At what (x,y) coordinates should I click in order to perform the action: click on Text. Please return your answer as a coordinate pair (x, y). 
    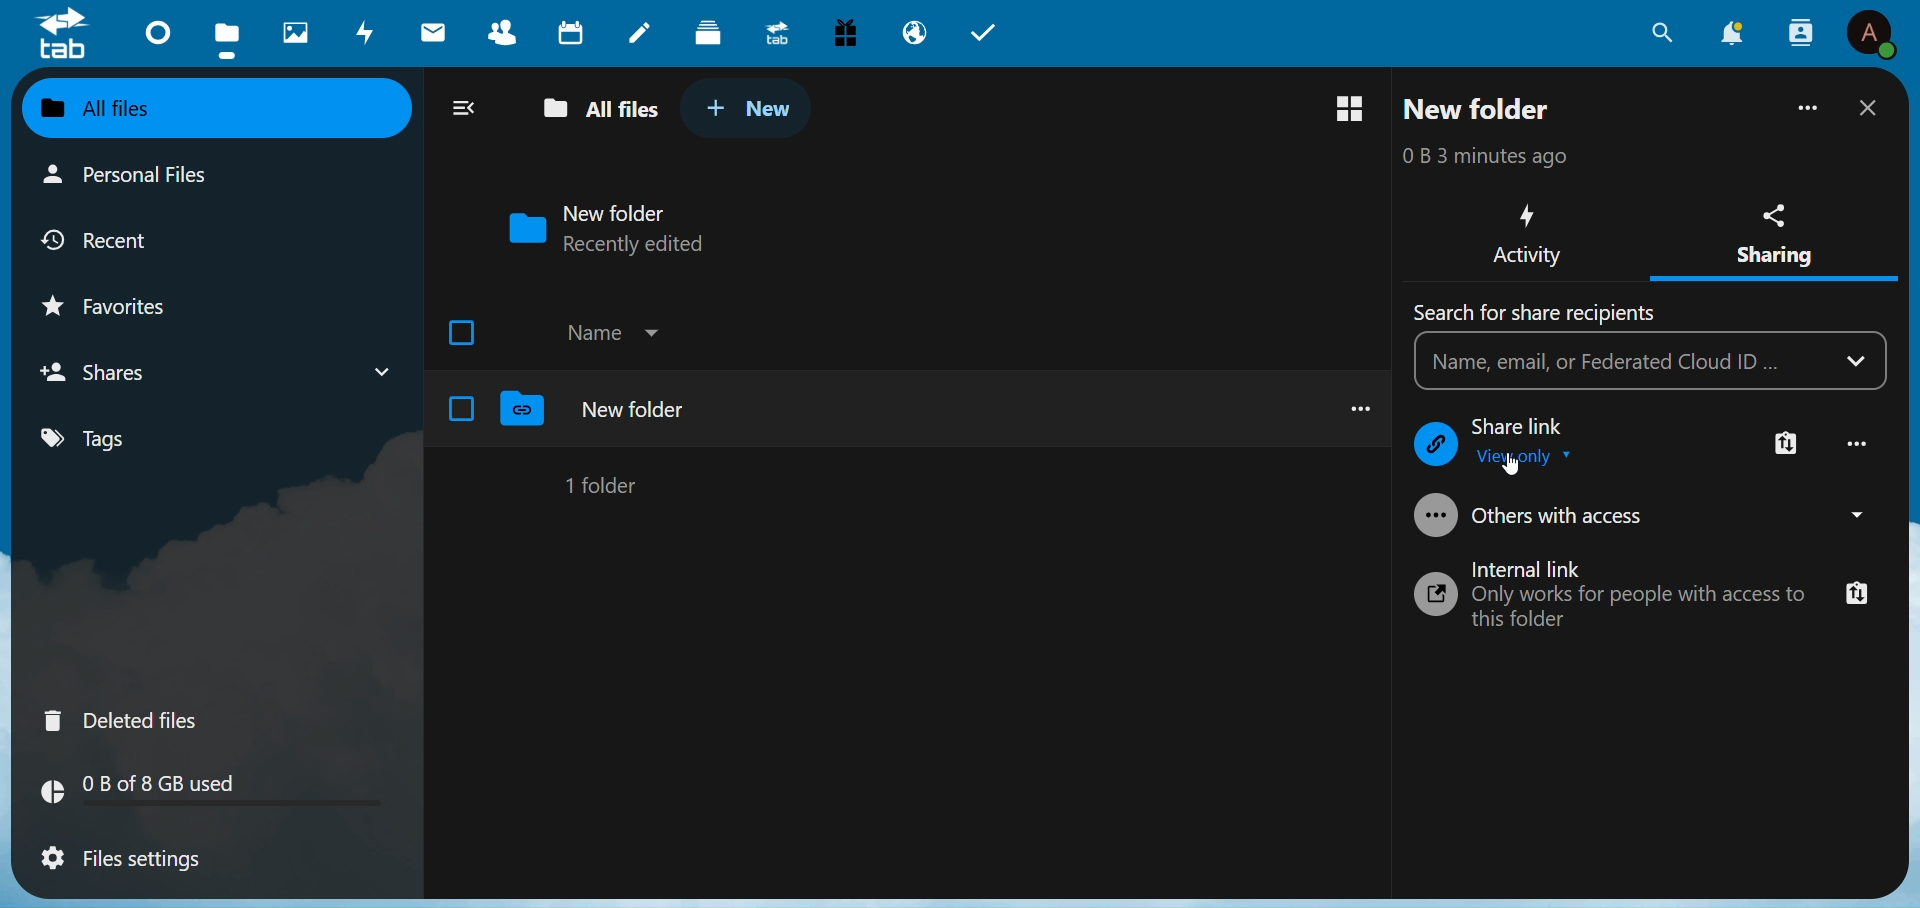
    Looking at the image, I should click on (1527, 426).